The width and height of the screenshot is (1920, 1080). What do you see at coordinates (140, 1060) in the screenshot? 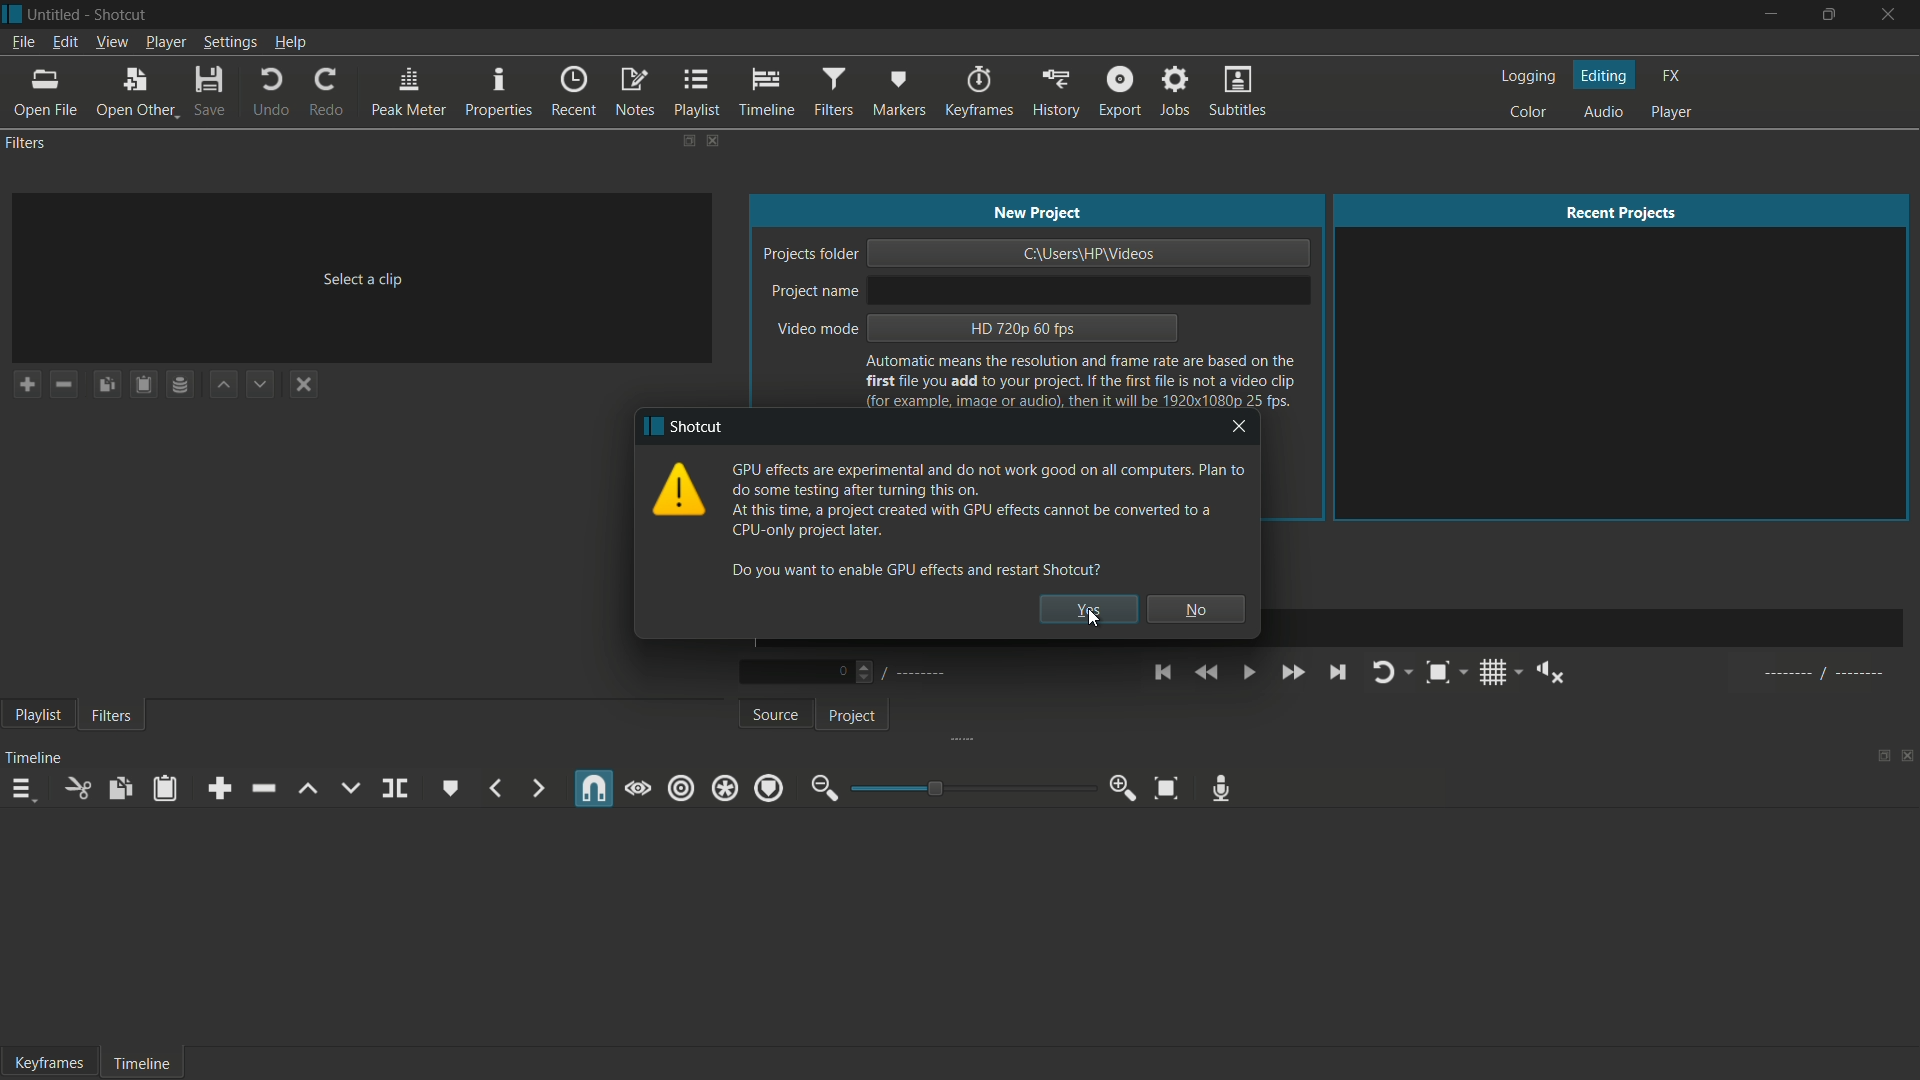
I see `Timeline` at bounding box center [140, 1060].